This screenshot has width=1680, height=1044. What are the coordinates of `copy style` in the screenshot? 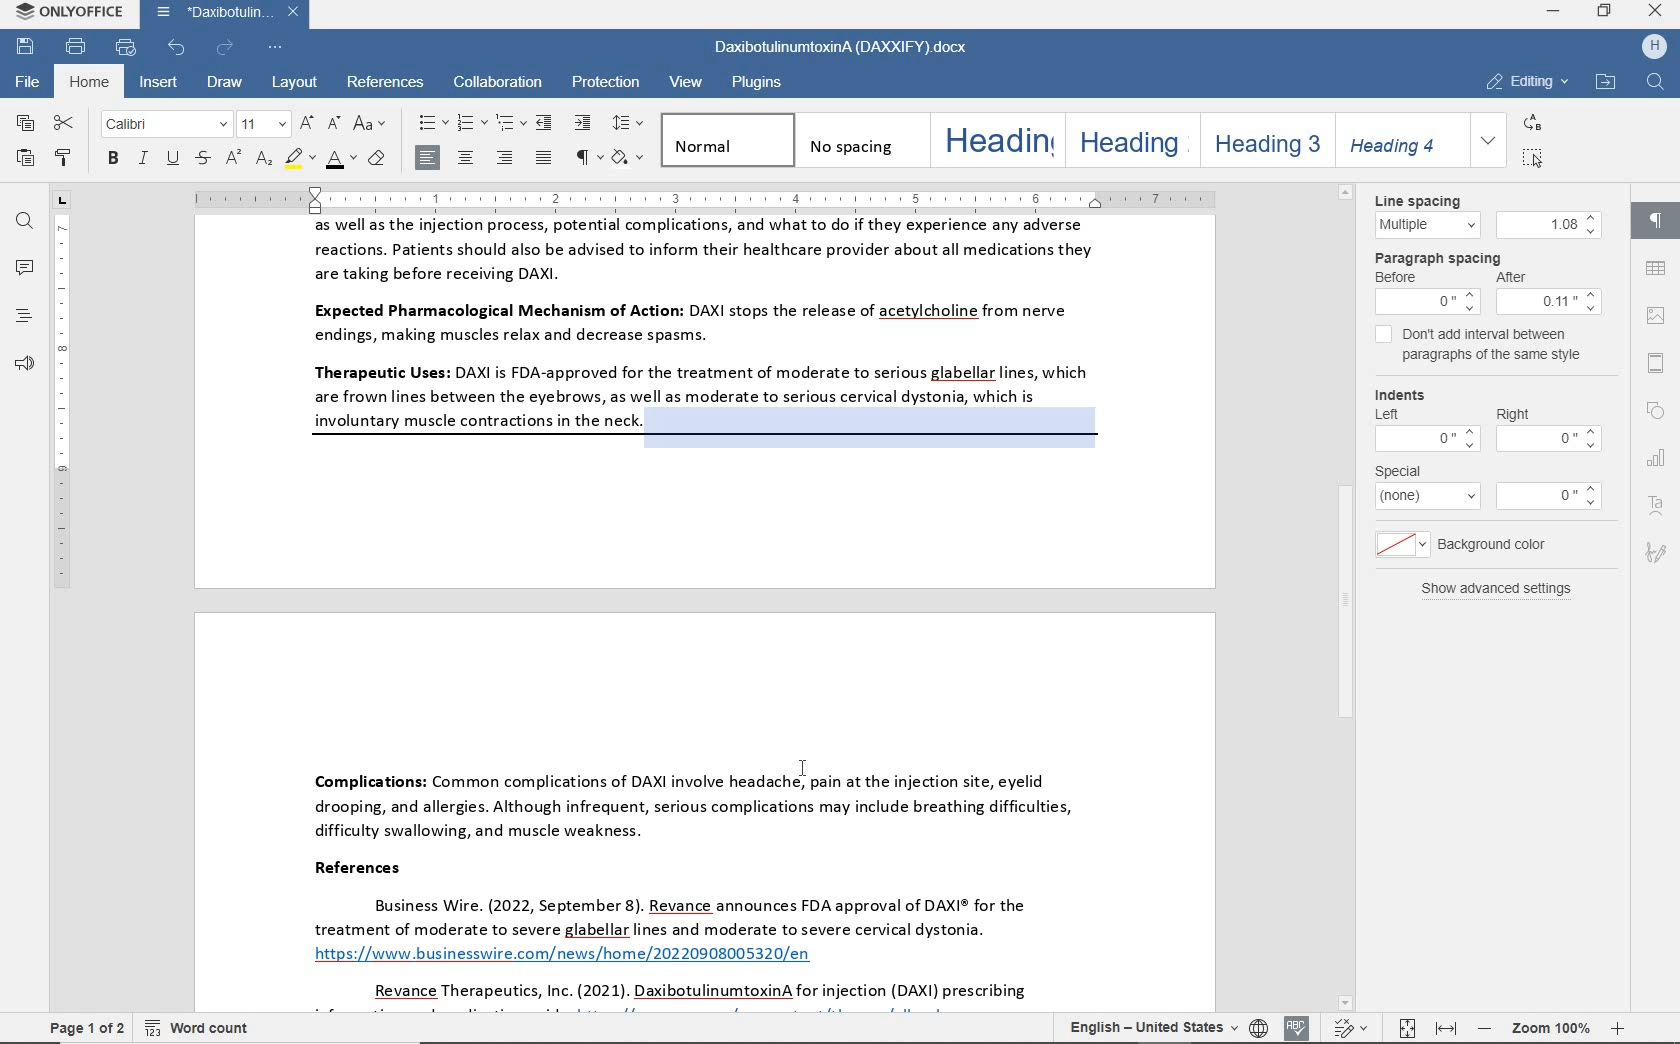 It's located at (66, 160).